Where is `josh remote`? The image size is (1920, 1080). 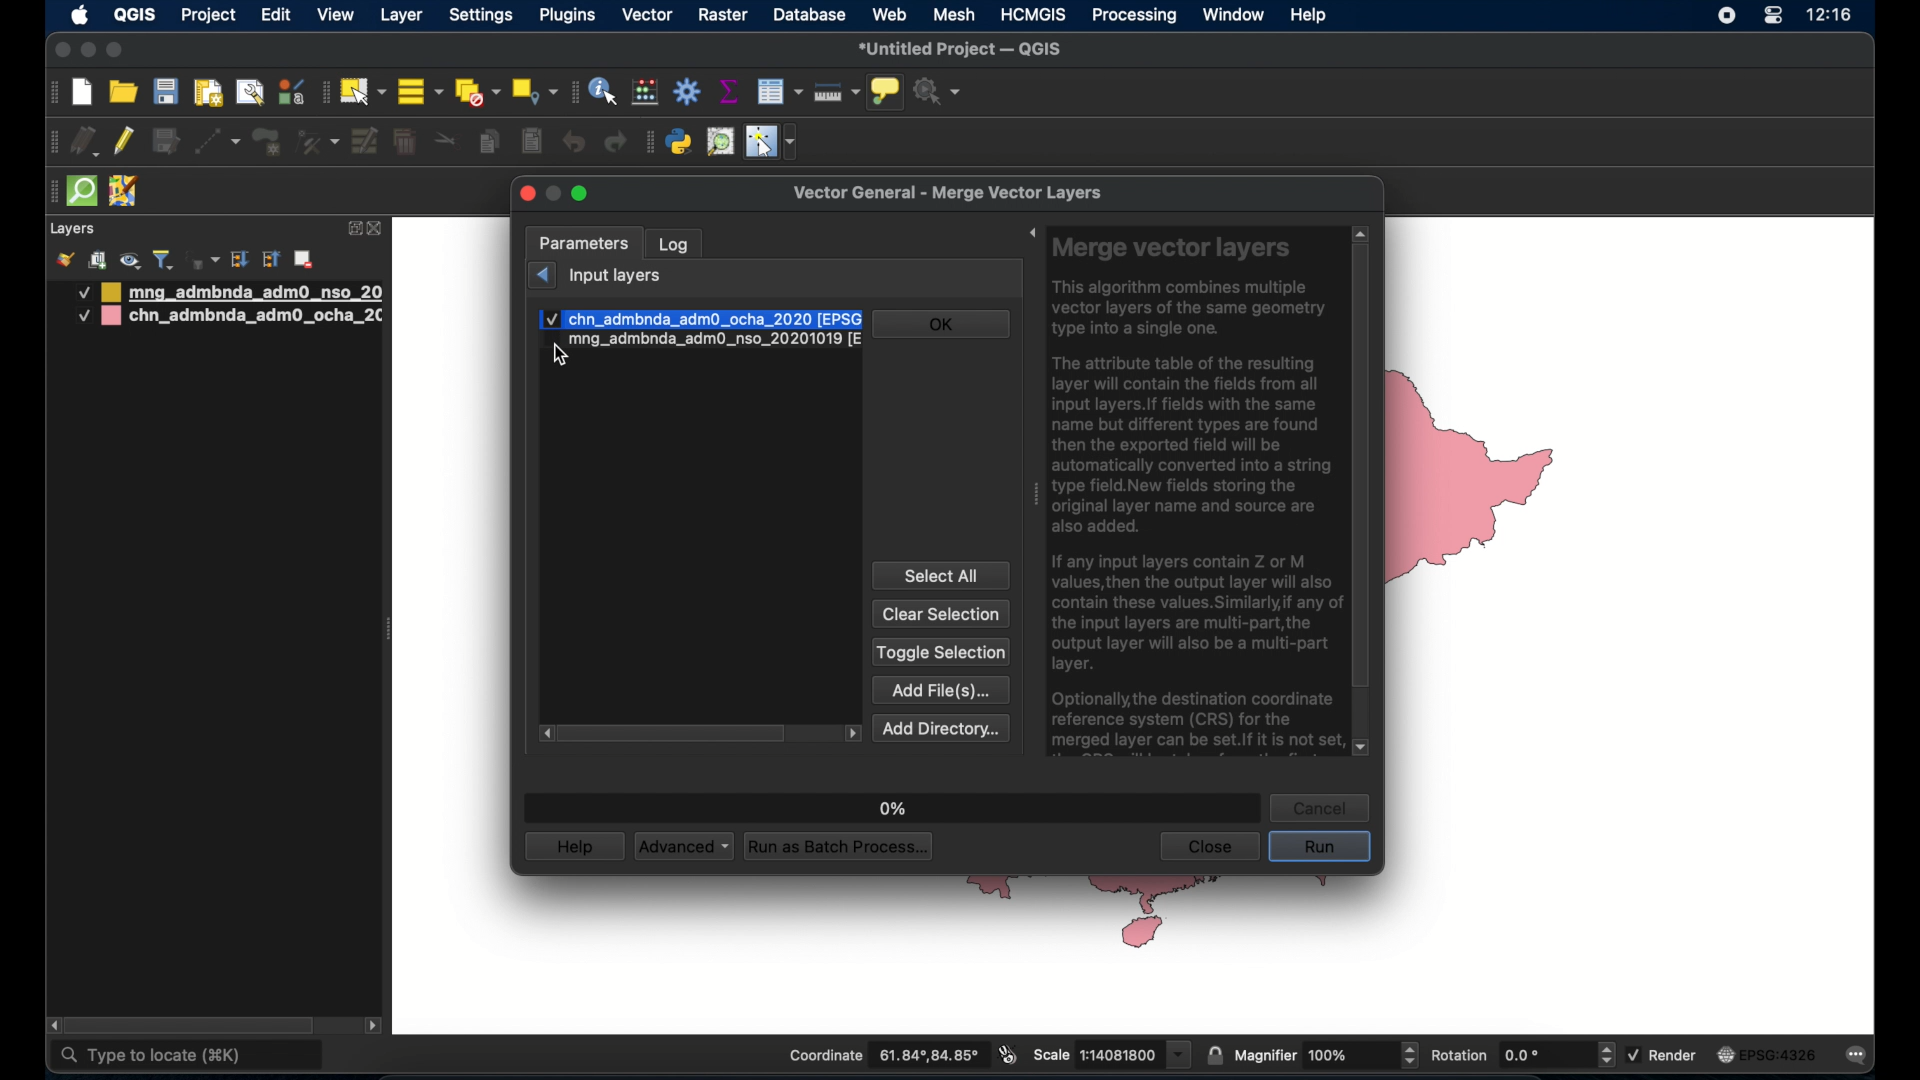 josh remote is located at coordinates (123, 192).